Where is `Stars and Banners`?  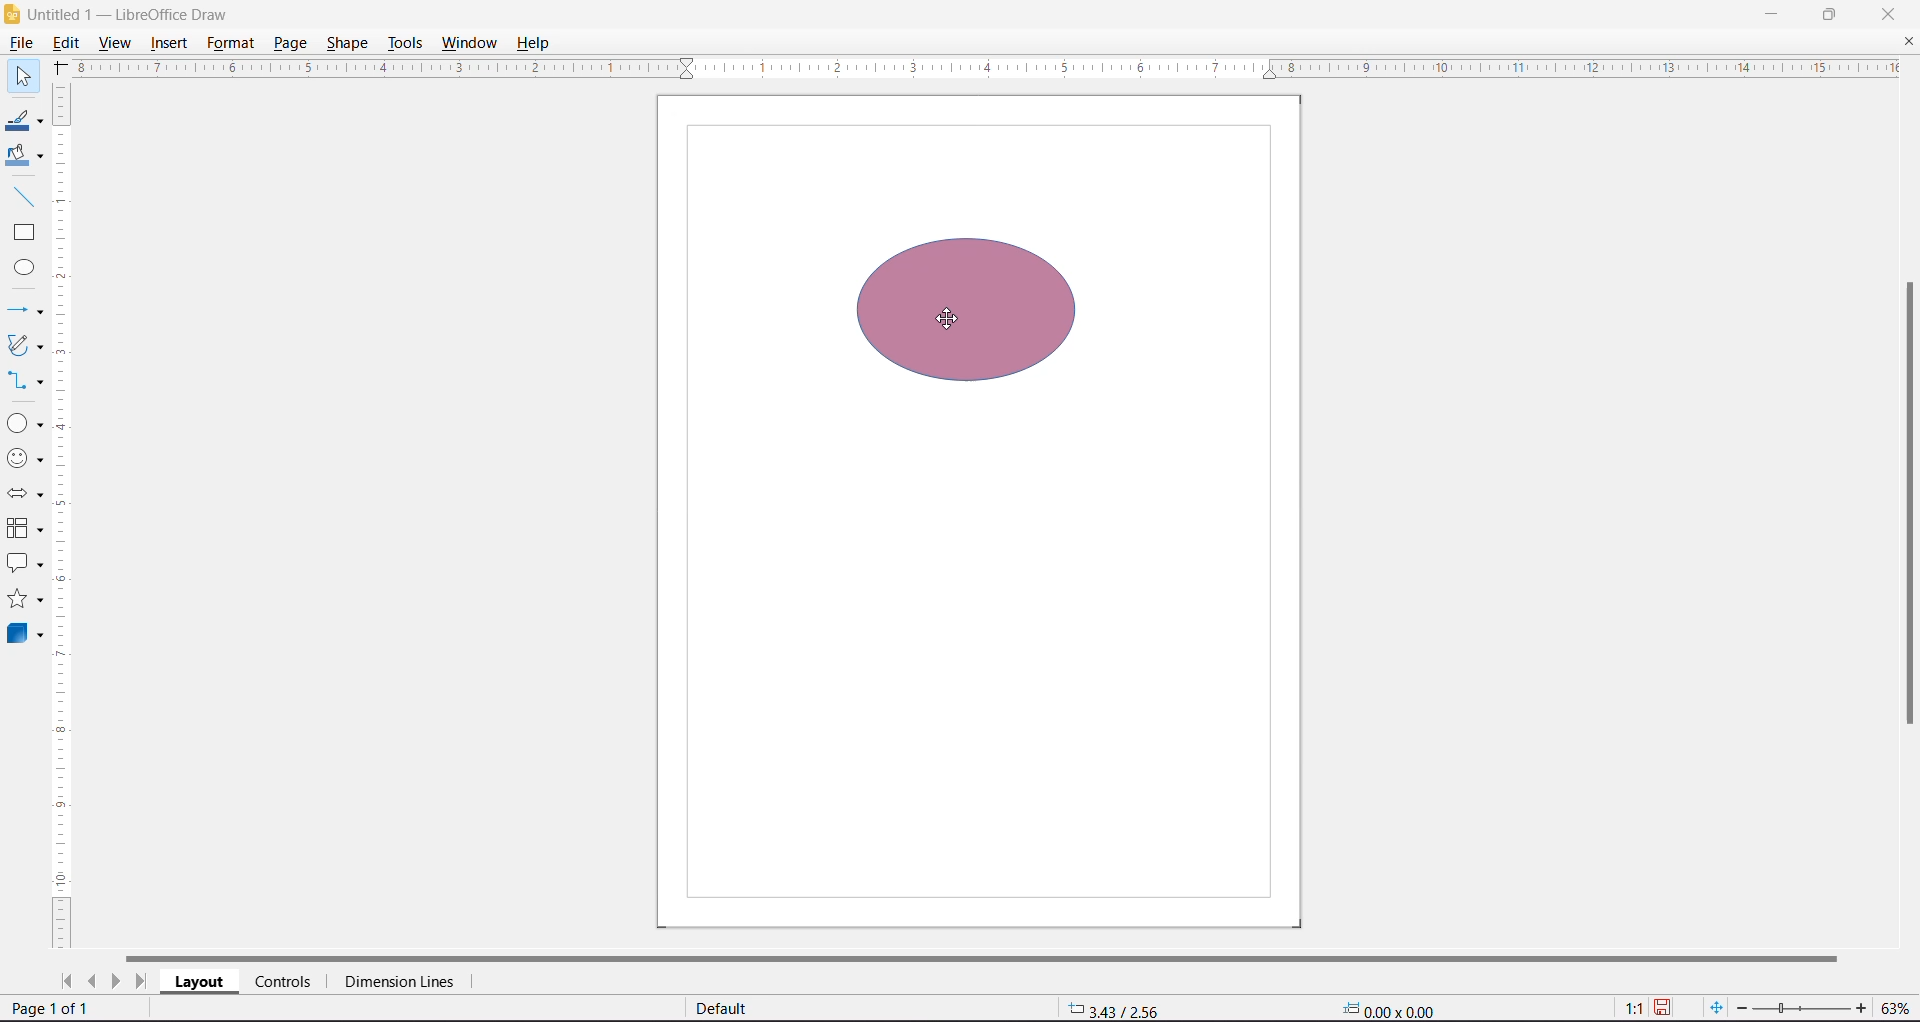 Stars and Banners is located at coordinates (26, 598).